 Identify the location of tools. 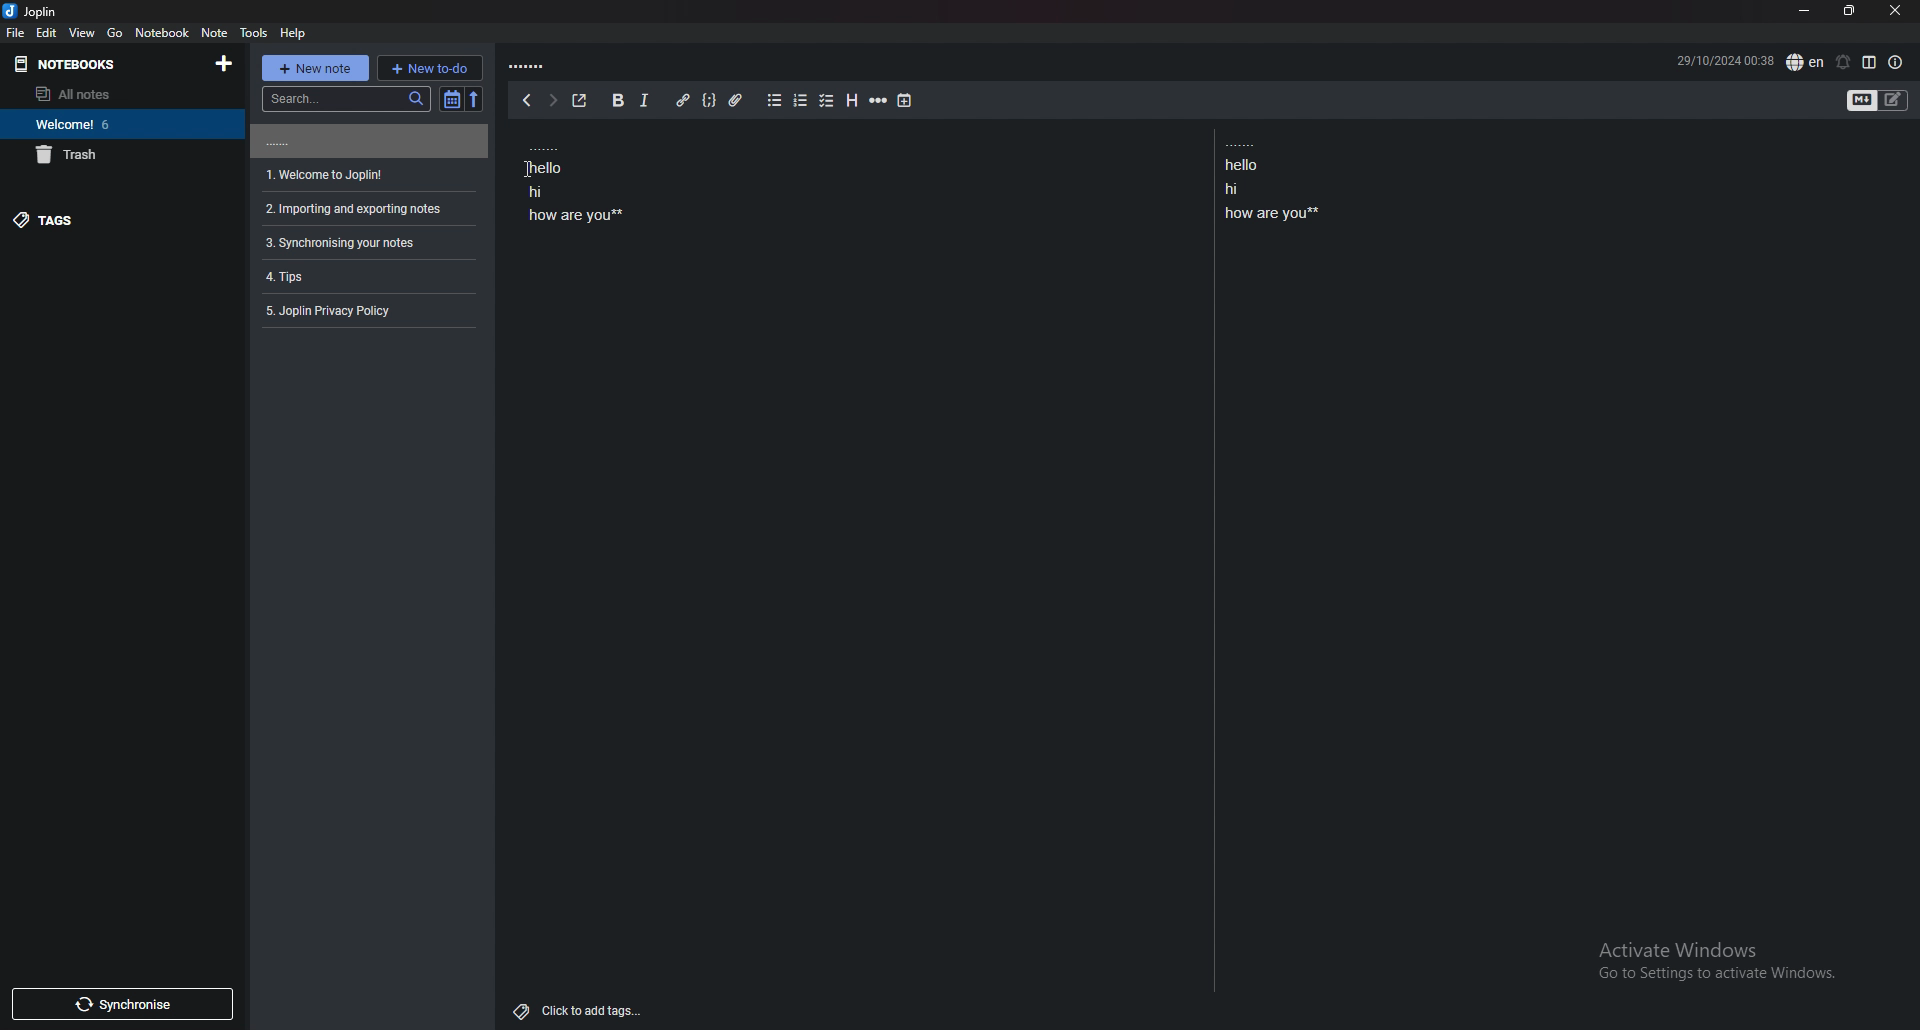
(255, 33).